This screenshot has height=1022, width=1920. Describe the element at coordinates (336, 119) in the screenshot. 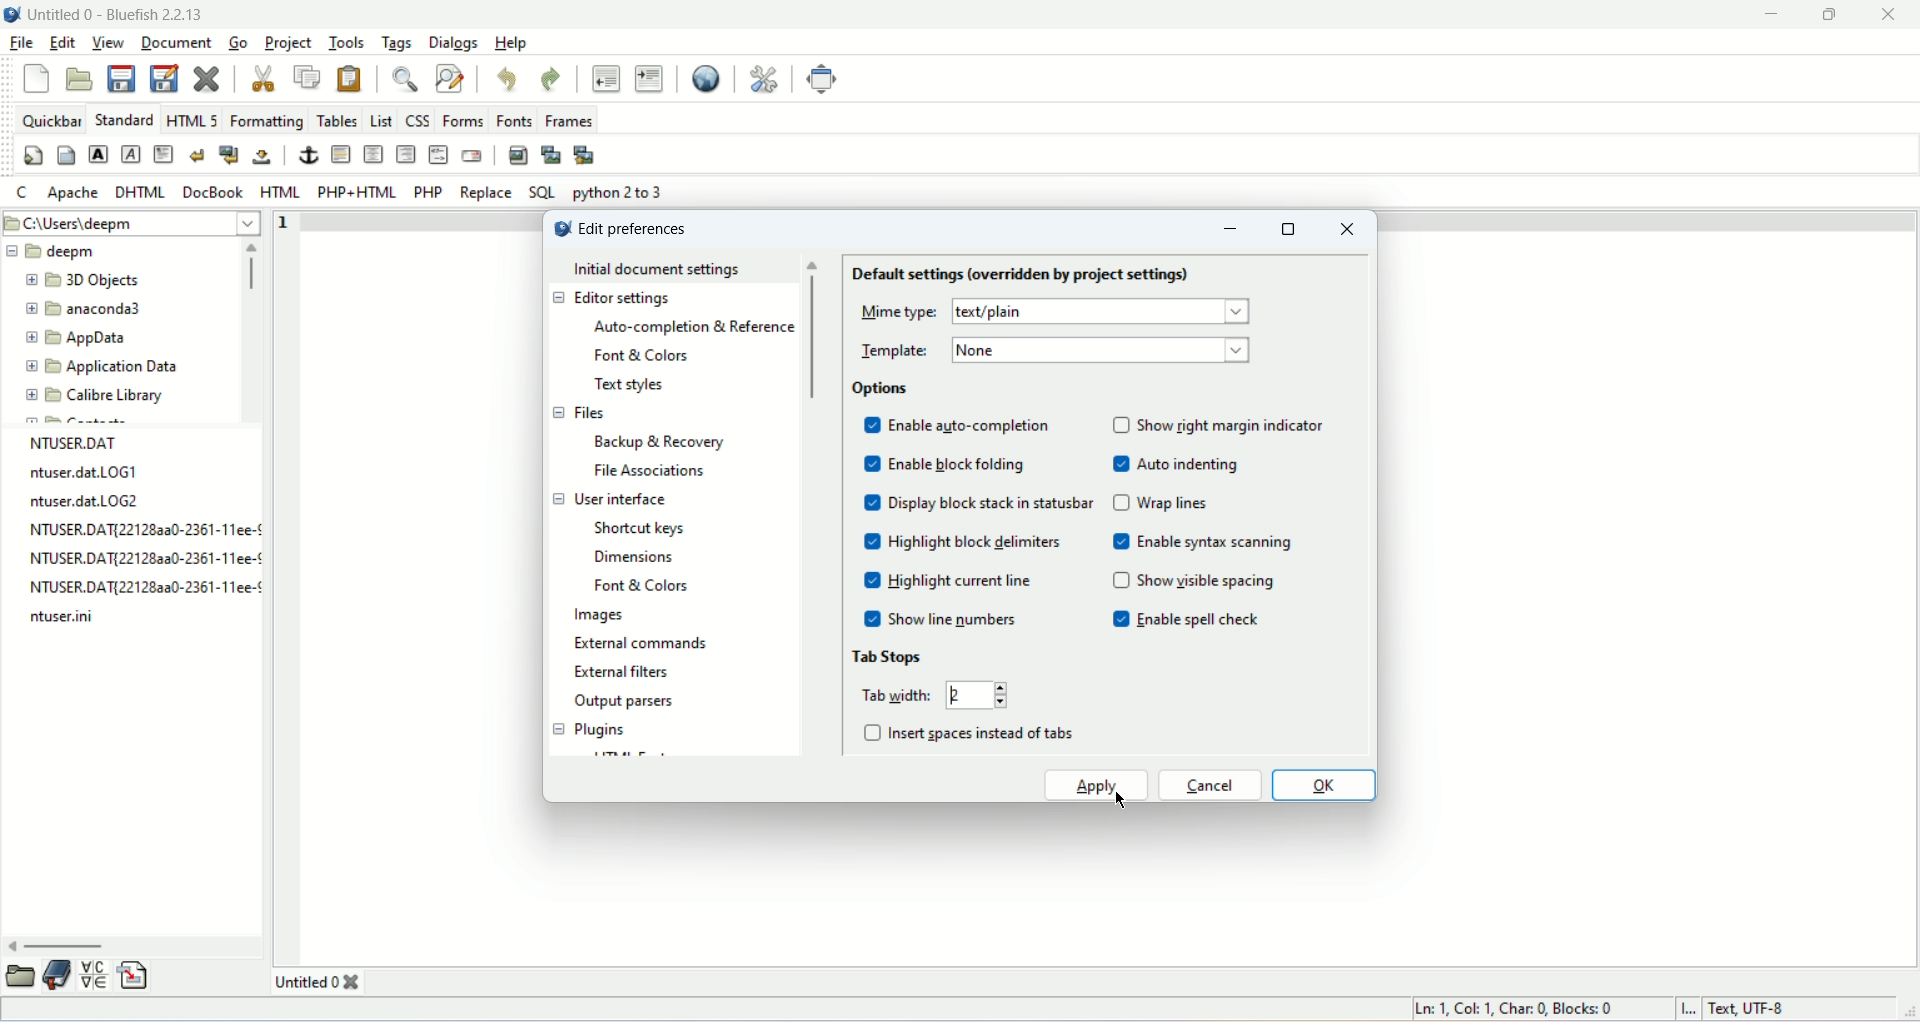

I see `tables` at that location.